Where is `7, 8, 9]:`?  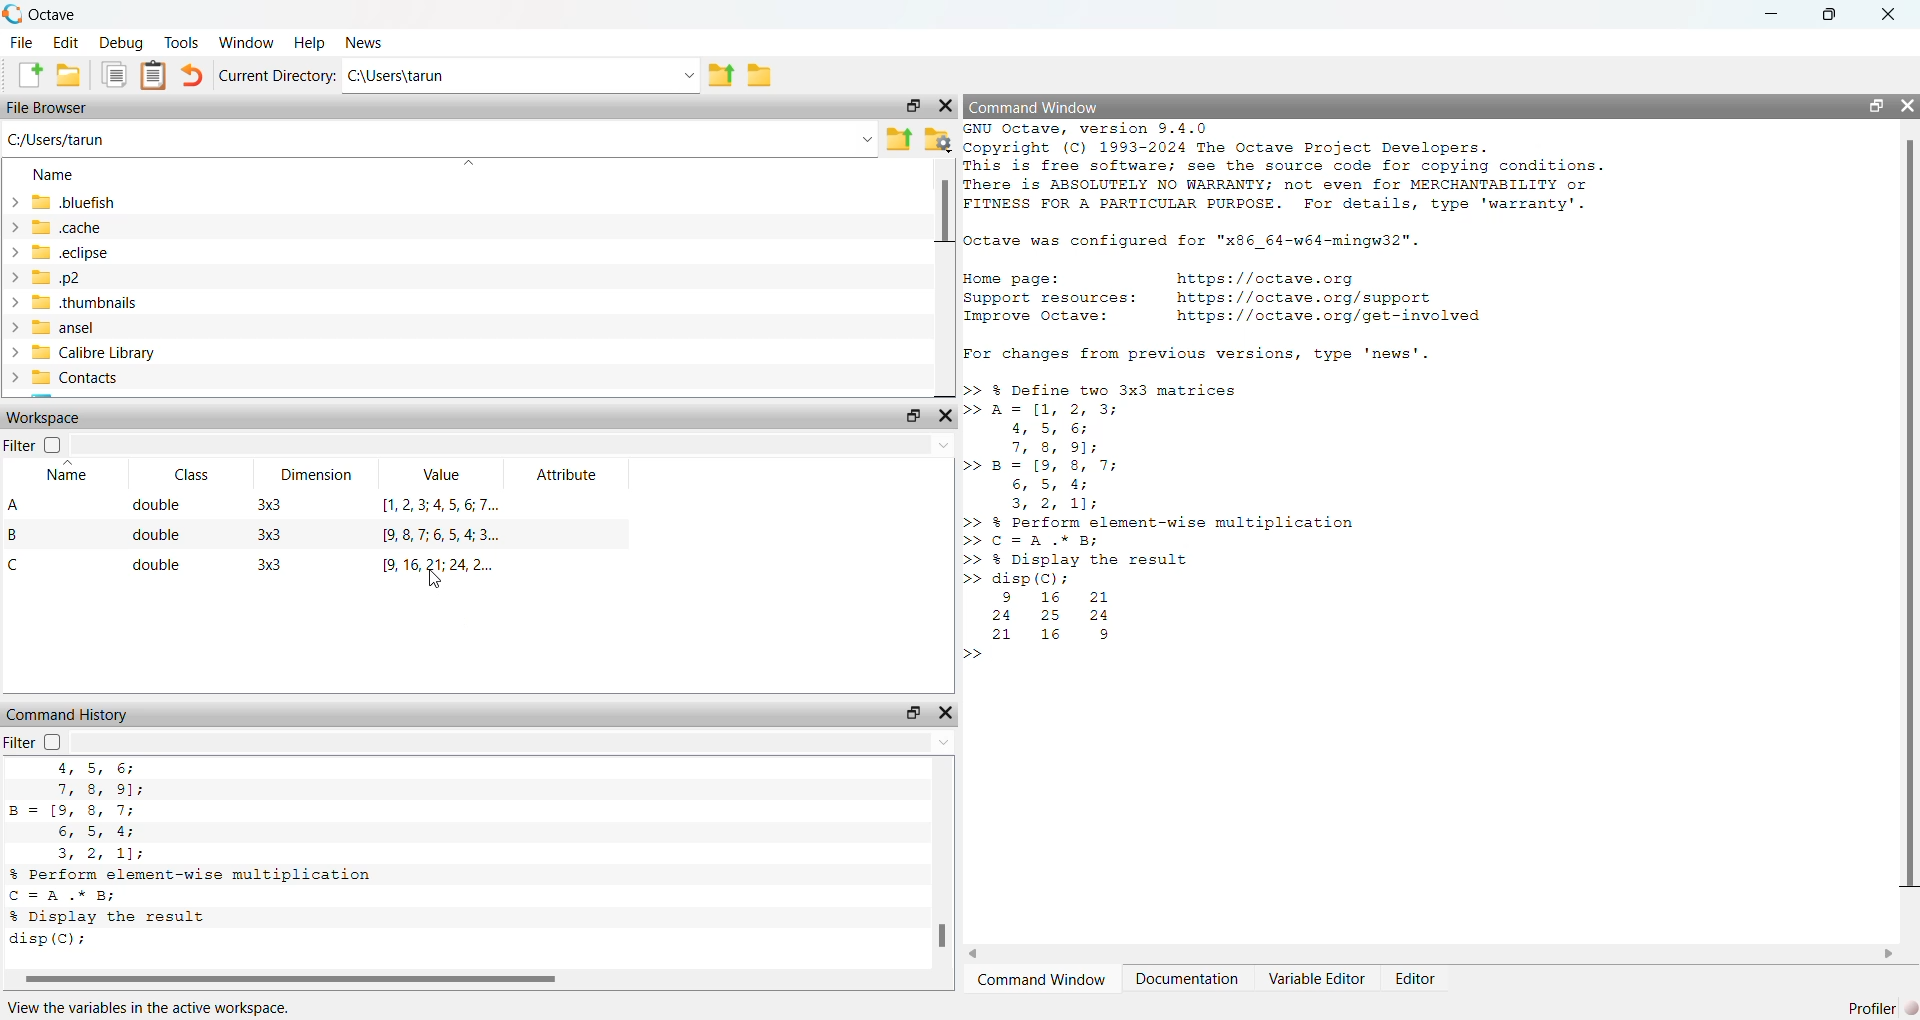 7, 8, 9]: is located at coordinates (102, 790).